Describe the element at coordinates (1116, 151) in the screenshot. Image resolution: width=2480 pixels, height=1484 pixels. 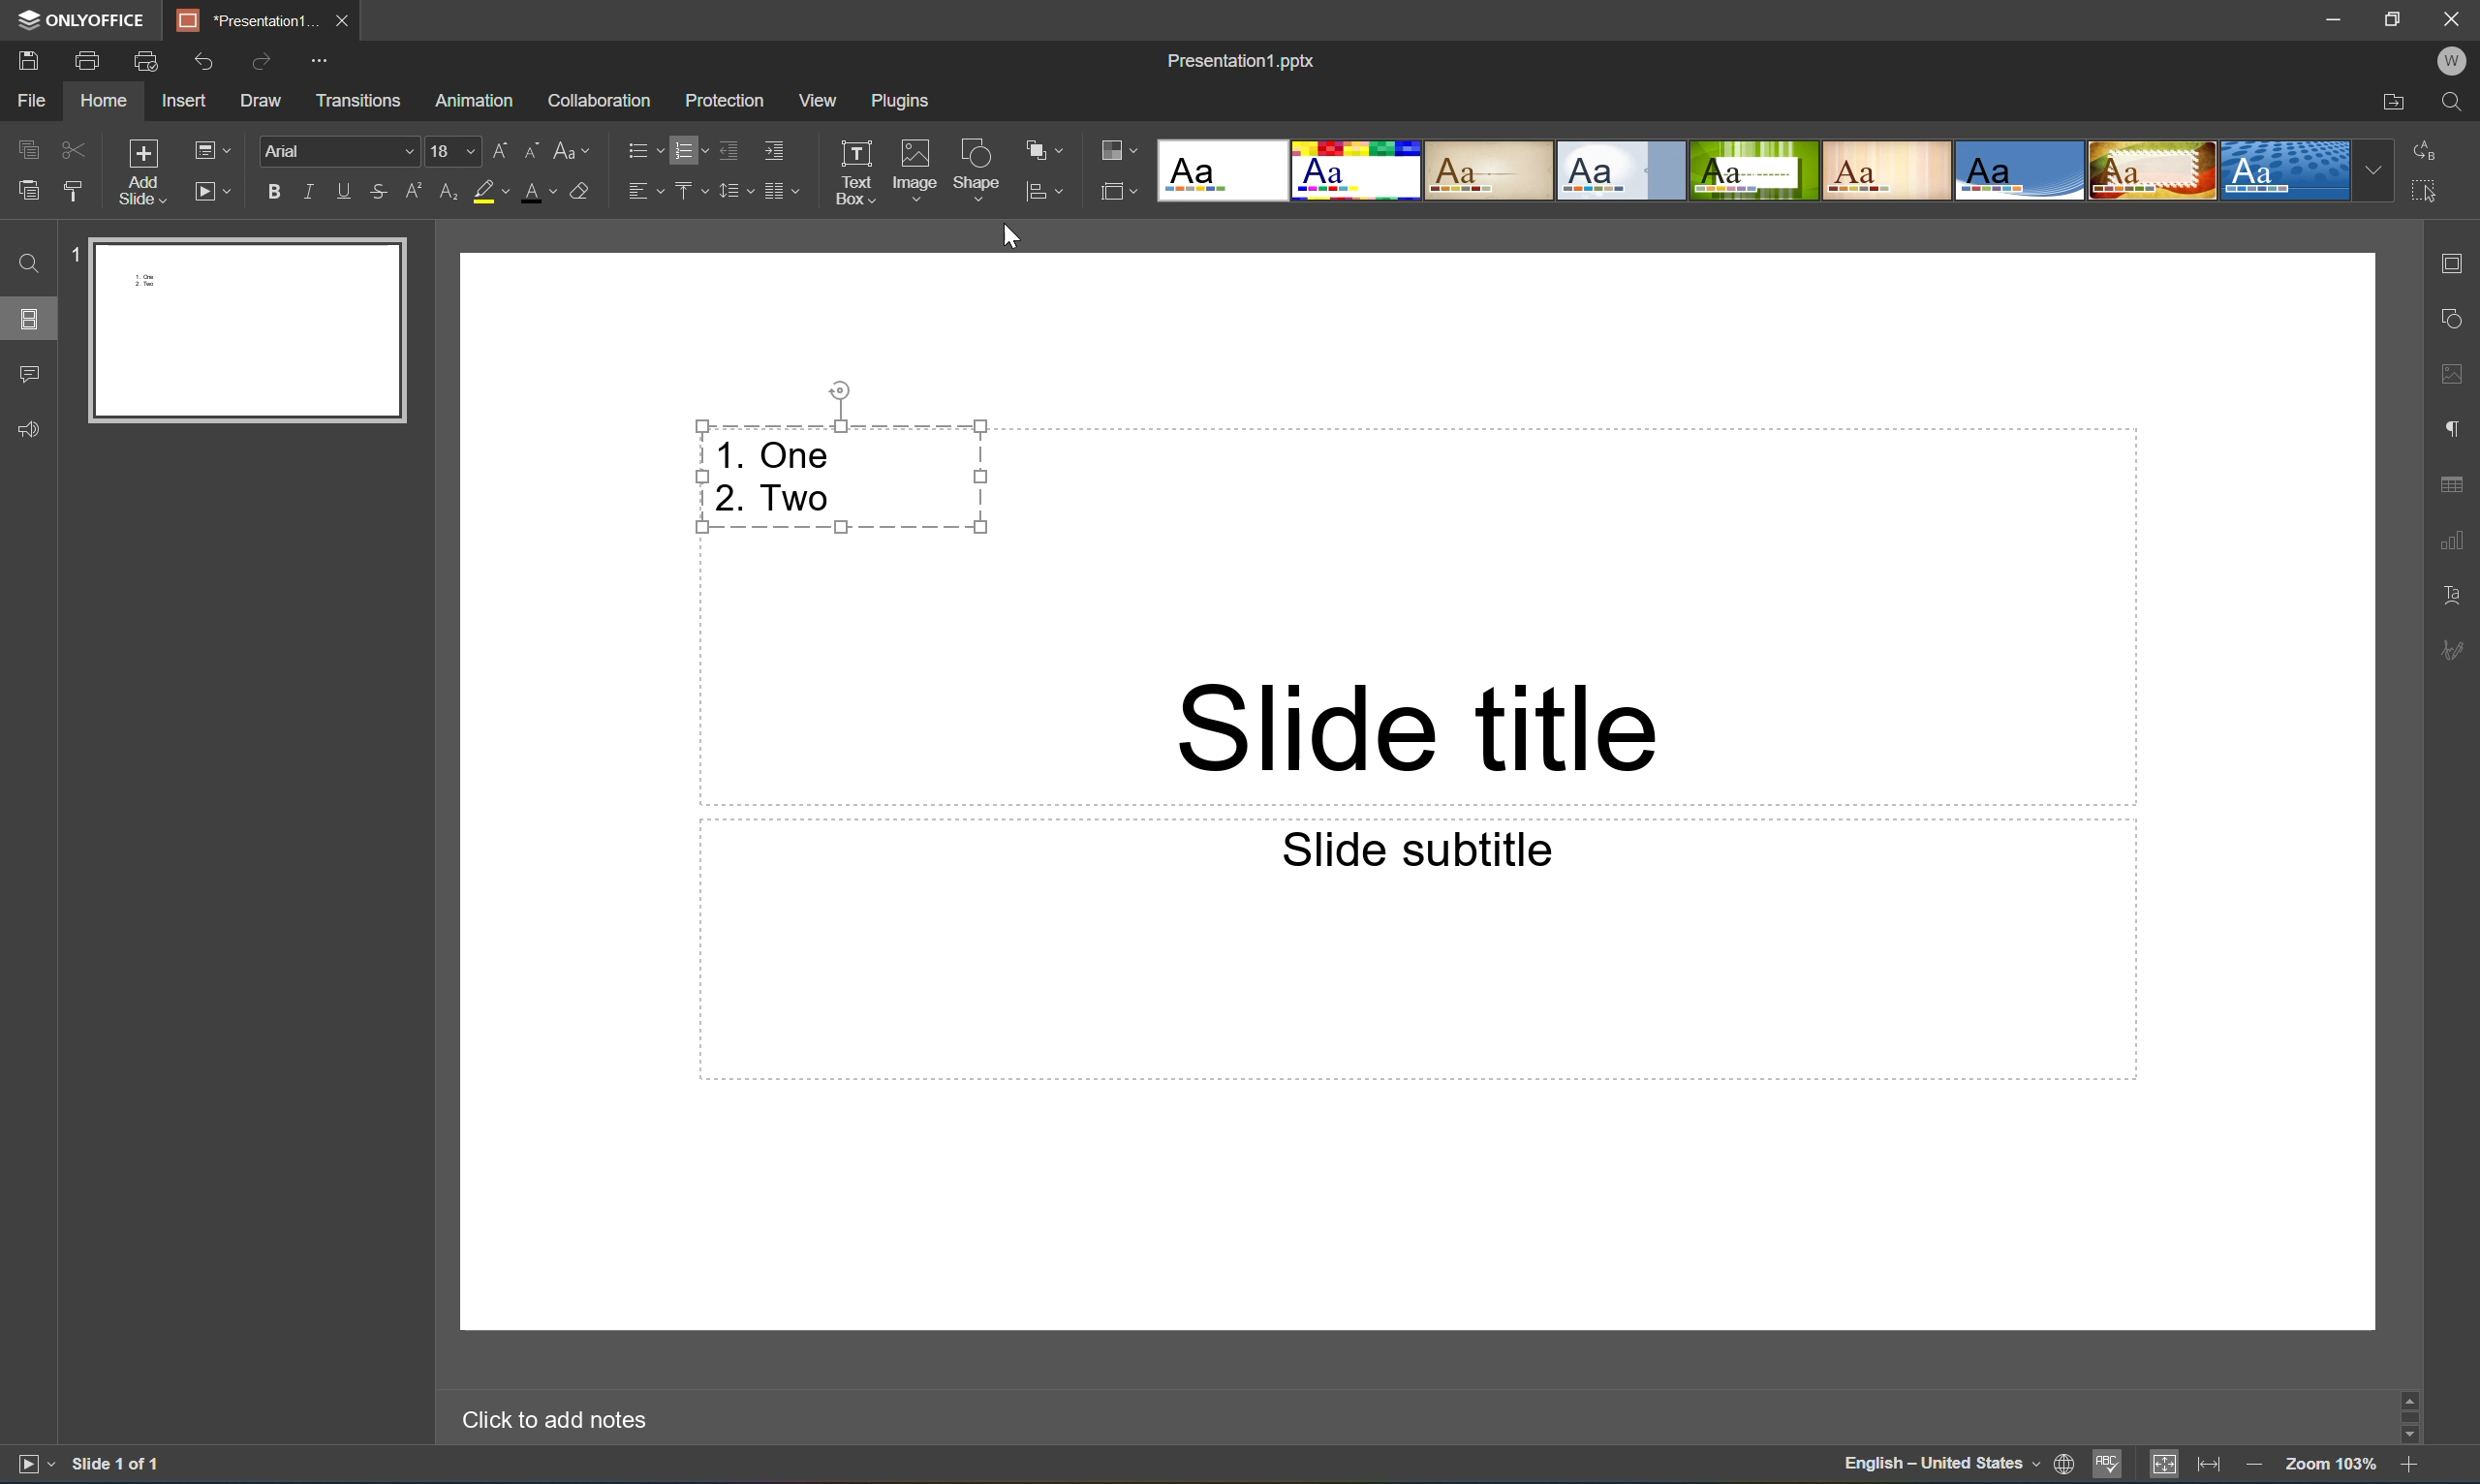
I see `Change color theme` at that location.